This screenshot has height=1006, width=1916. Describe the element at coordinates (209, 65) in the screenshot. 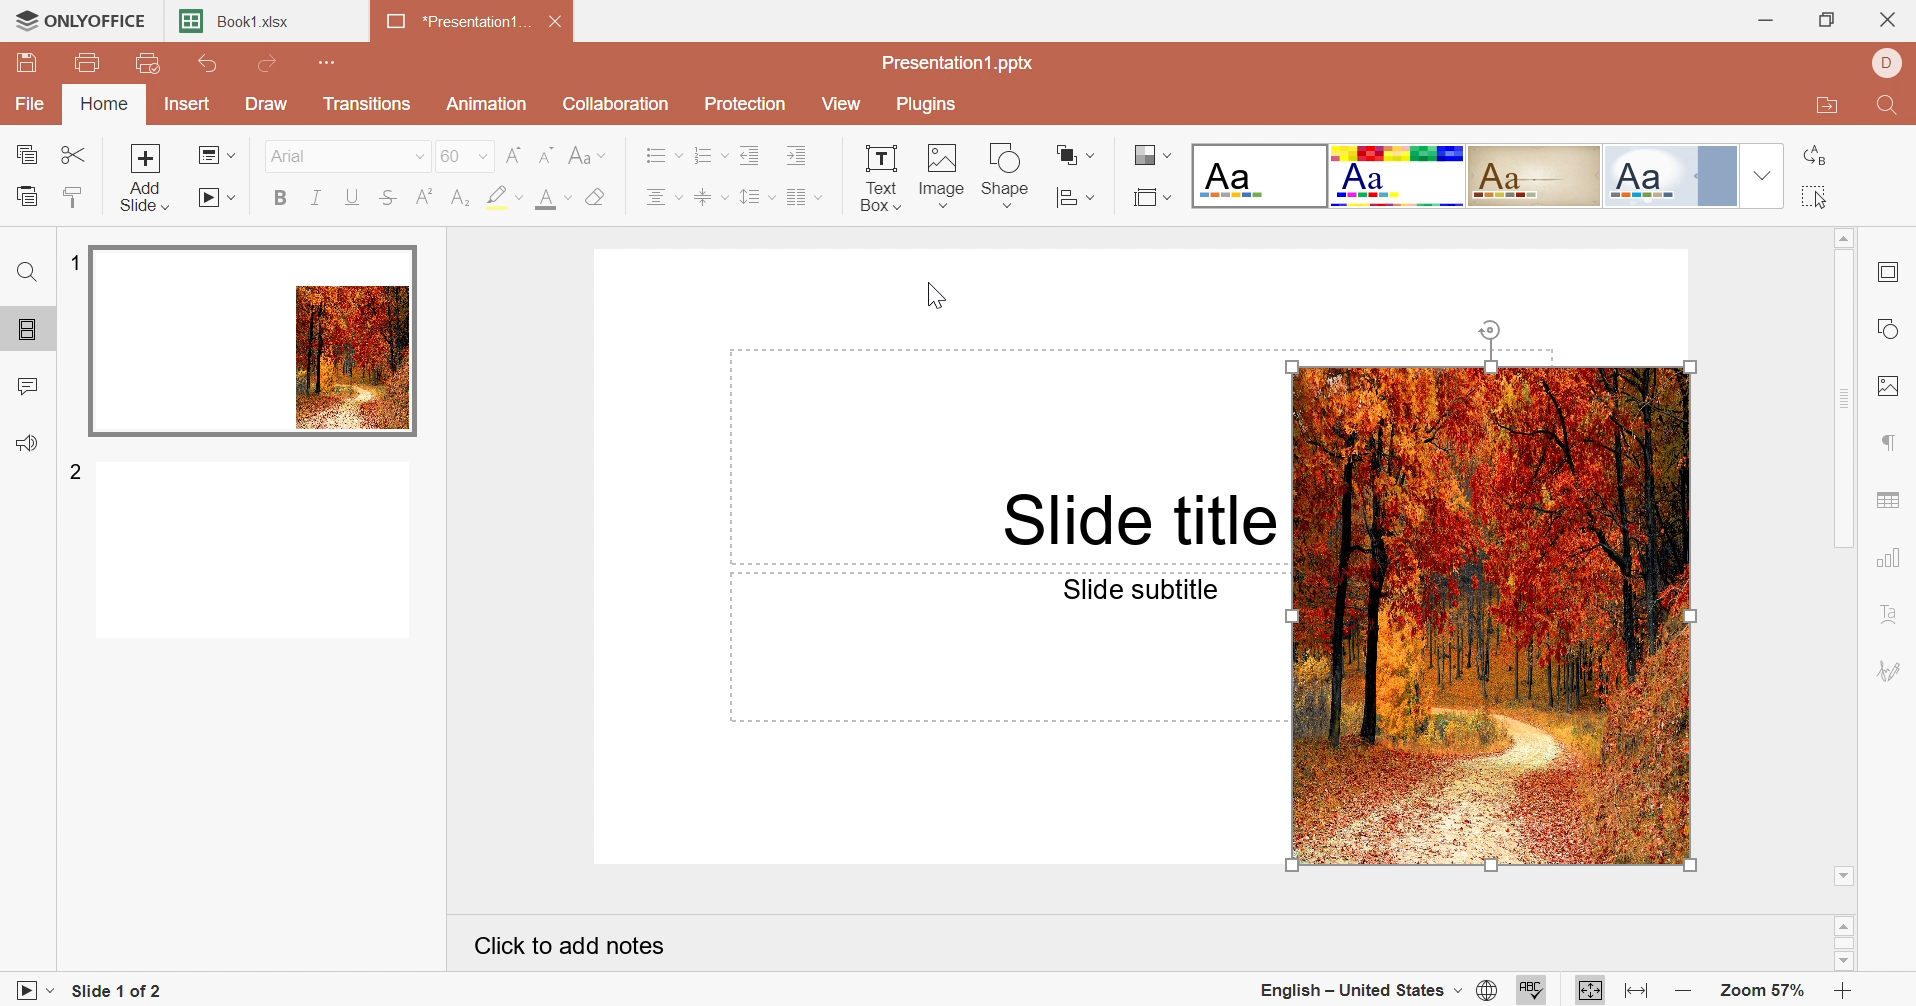

I see `Undo` at that location.